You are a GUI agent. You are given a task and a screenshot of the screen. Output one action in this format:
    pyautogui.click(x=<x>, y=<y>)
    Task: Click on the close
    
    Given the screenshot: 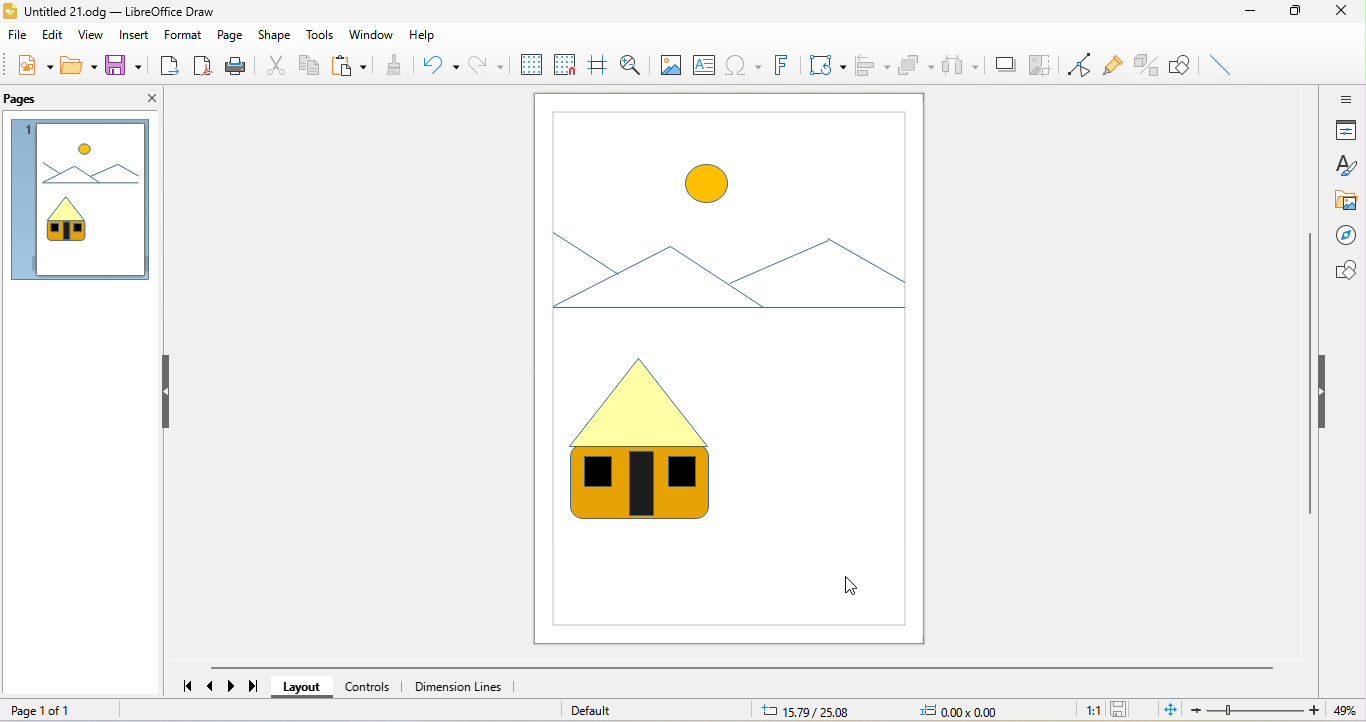 What is the action you would take?
    pyautogui.click(x=145, y=102)
    